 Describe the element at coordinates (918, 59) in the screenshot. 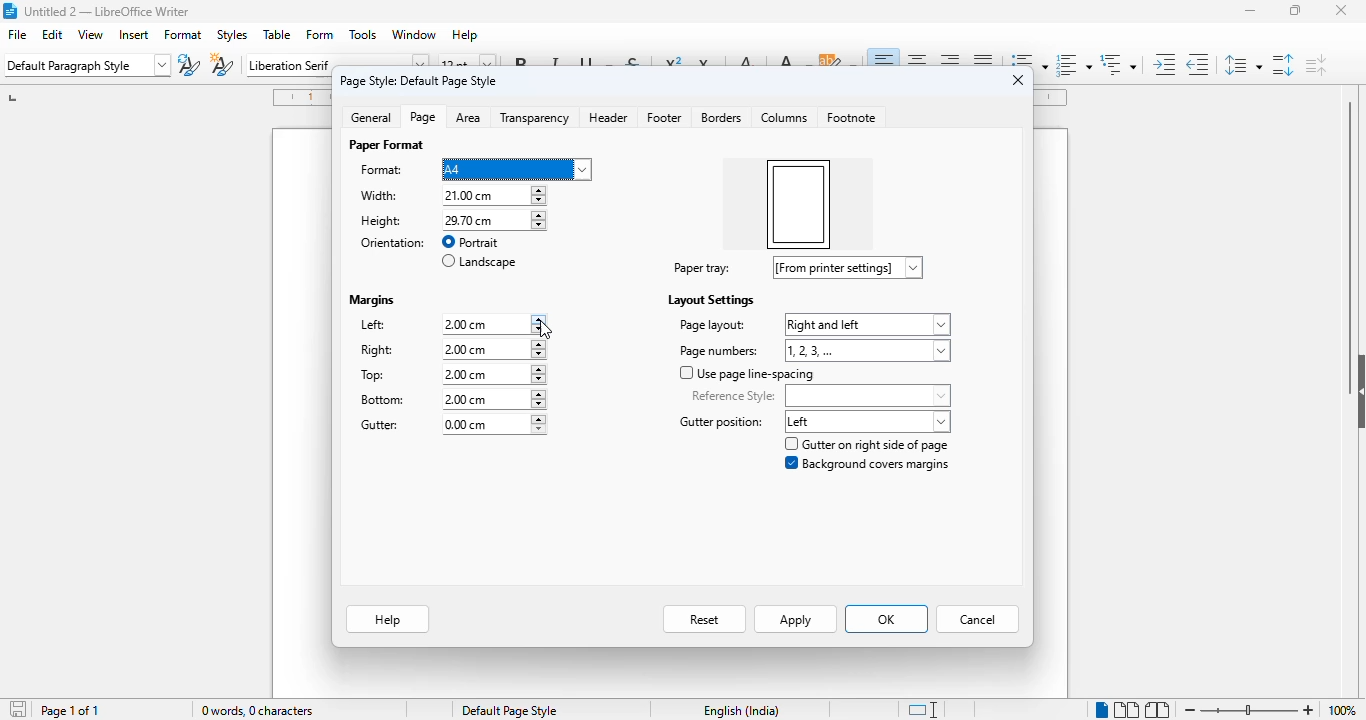

I see `align center` at that location.